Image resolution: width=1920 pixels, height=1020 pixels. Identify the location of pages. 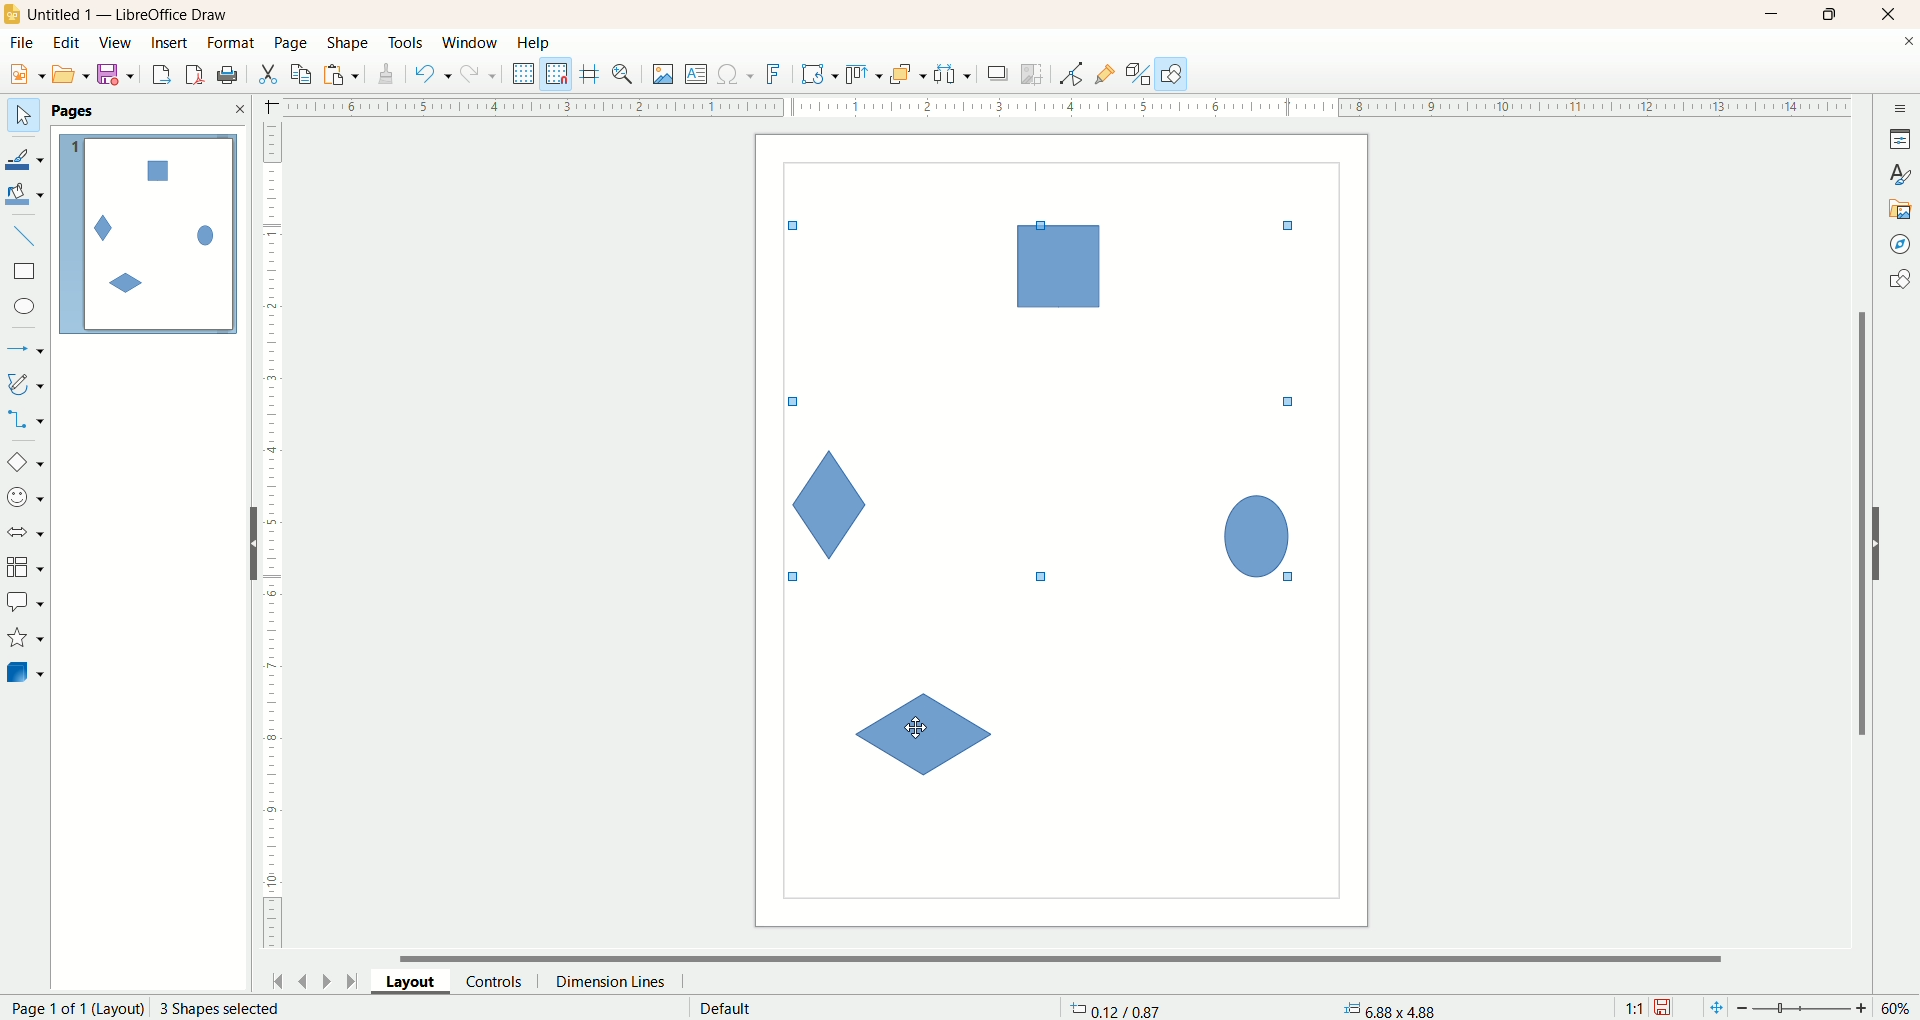
(73, 111).